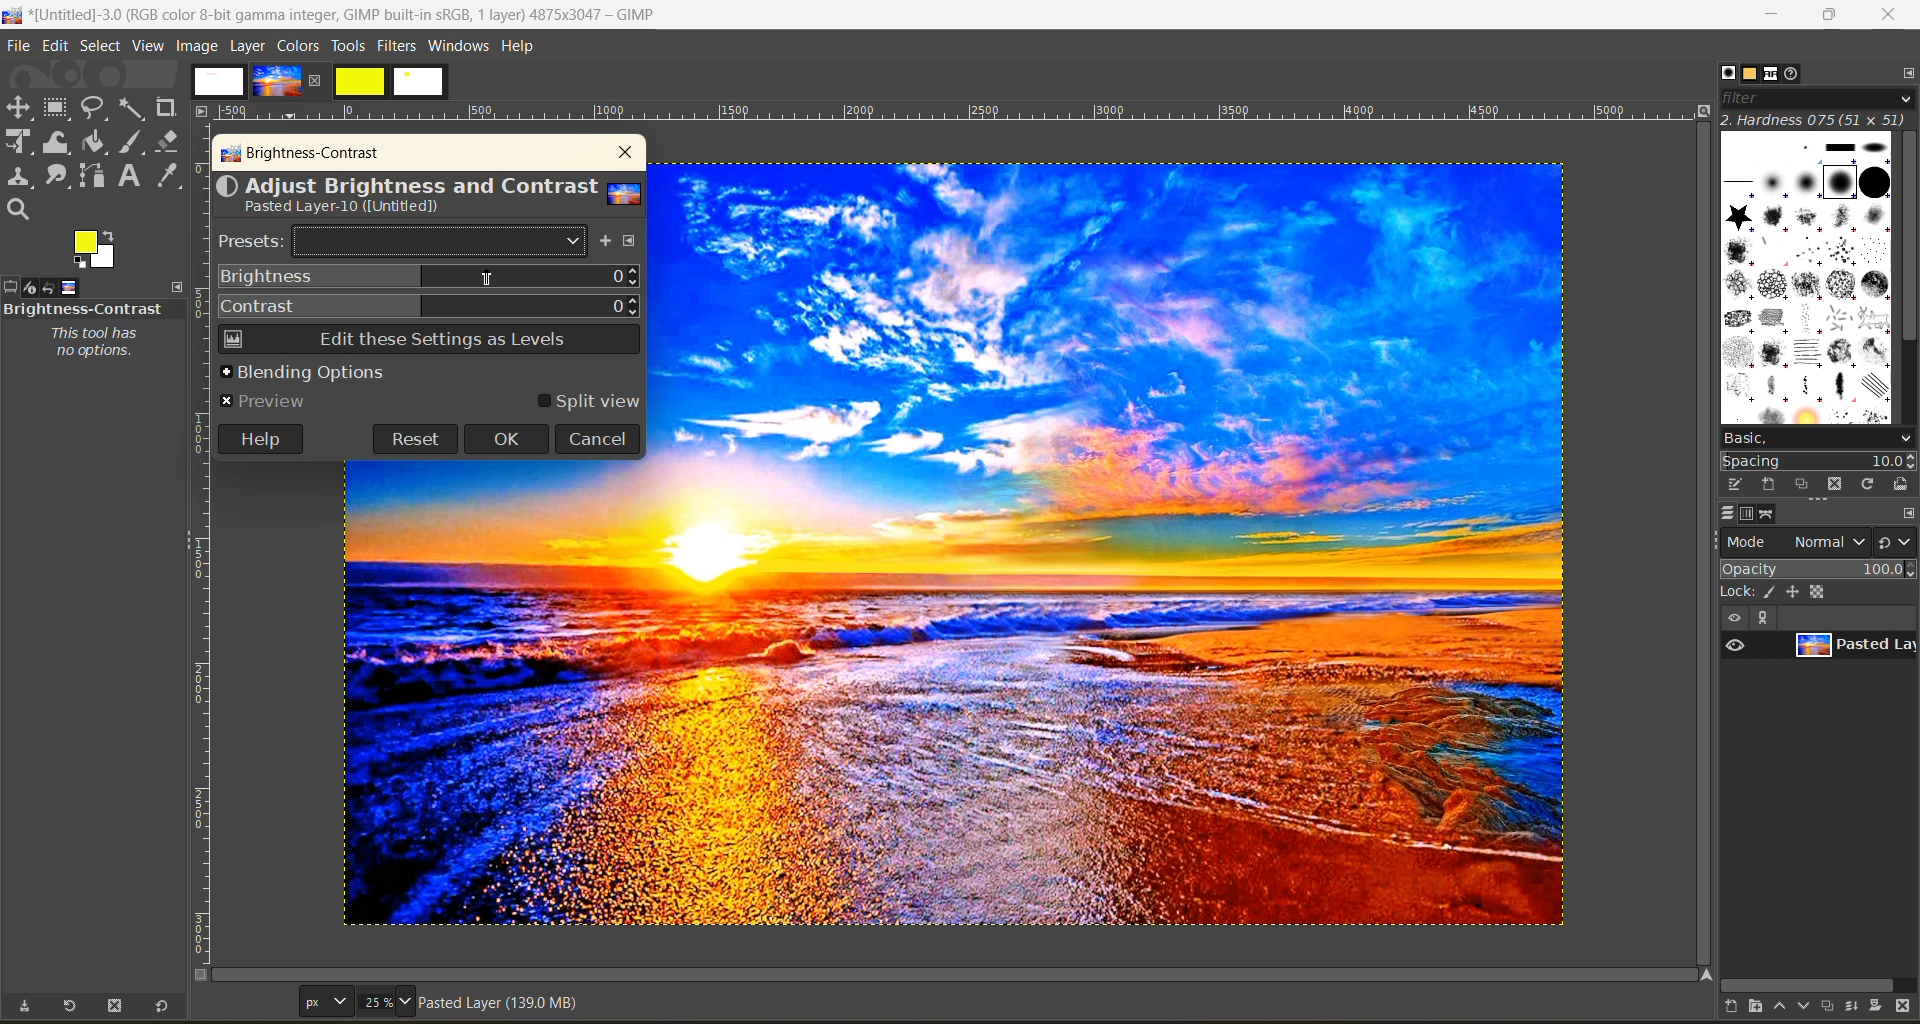  Describe the element at coordinates (1765, 1008) in the screenshot. I see `create a new layer group` at that location.